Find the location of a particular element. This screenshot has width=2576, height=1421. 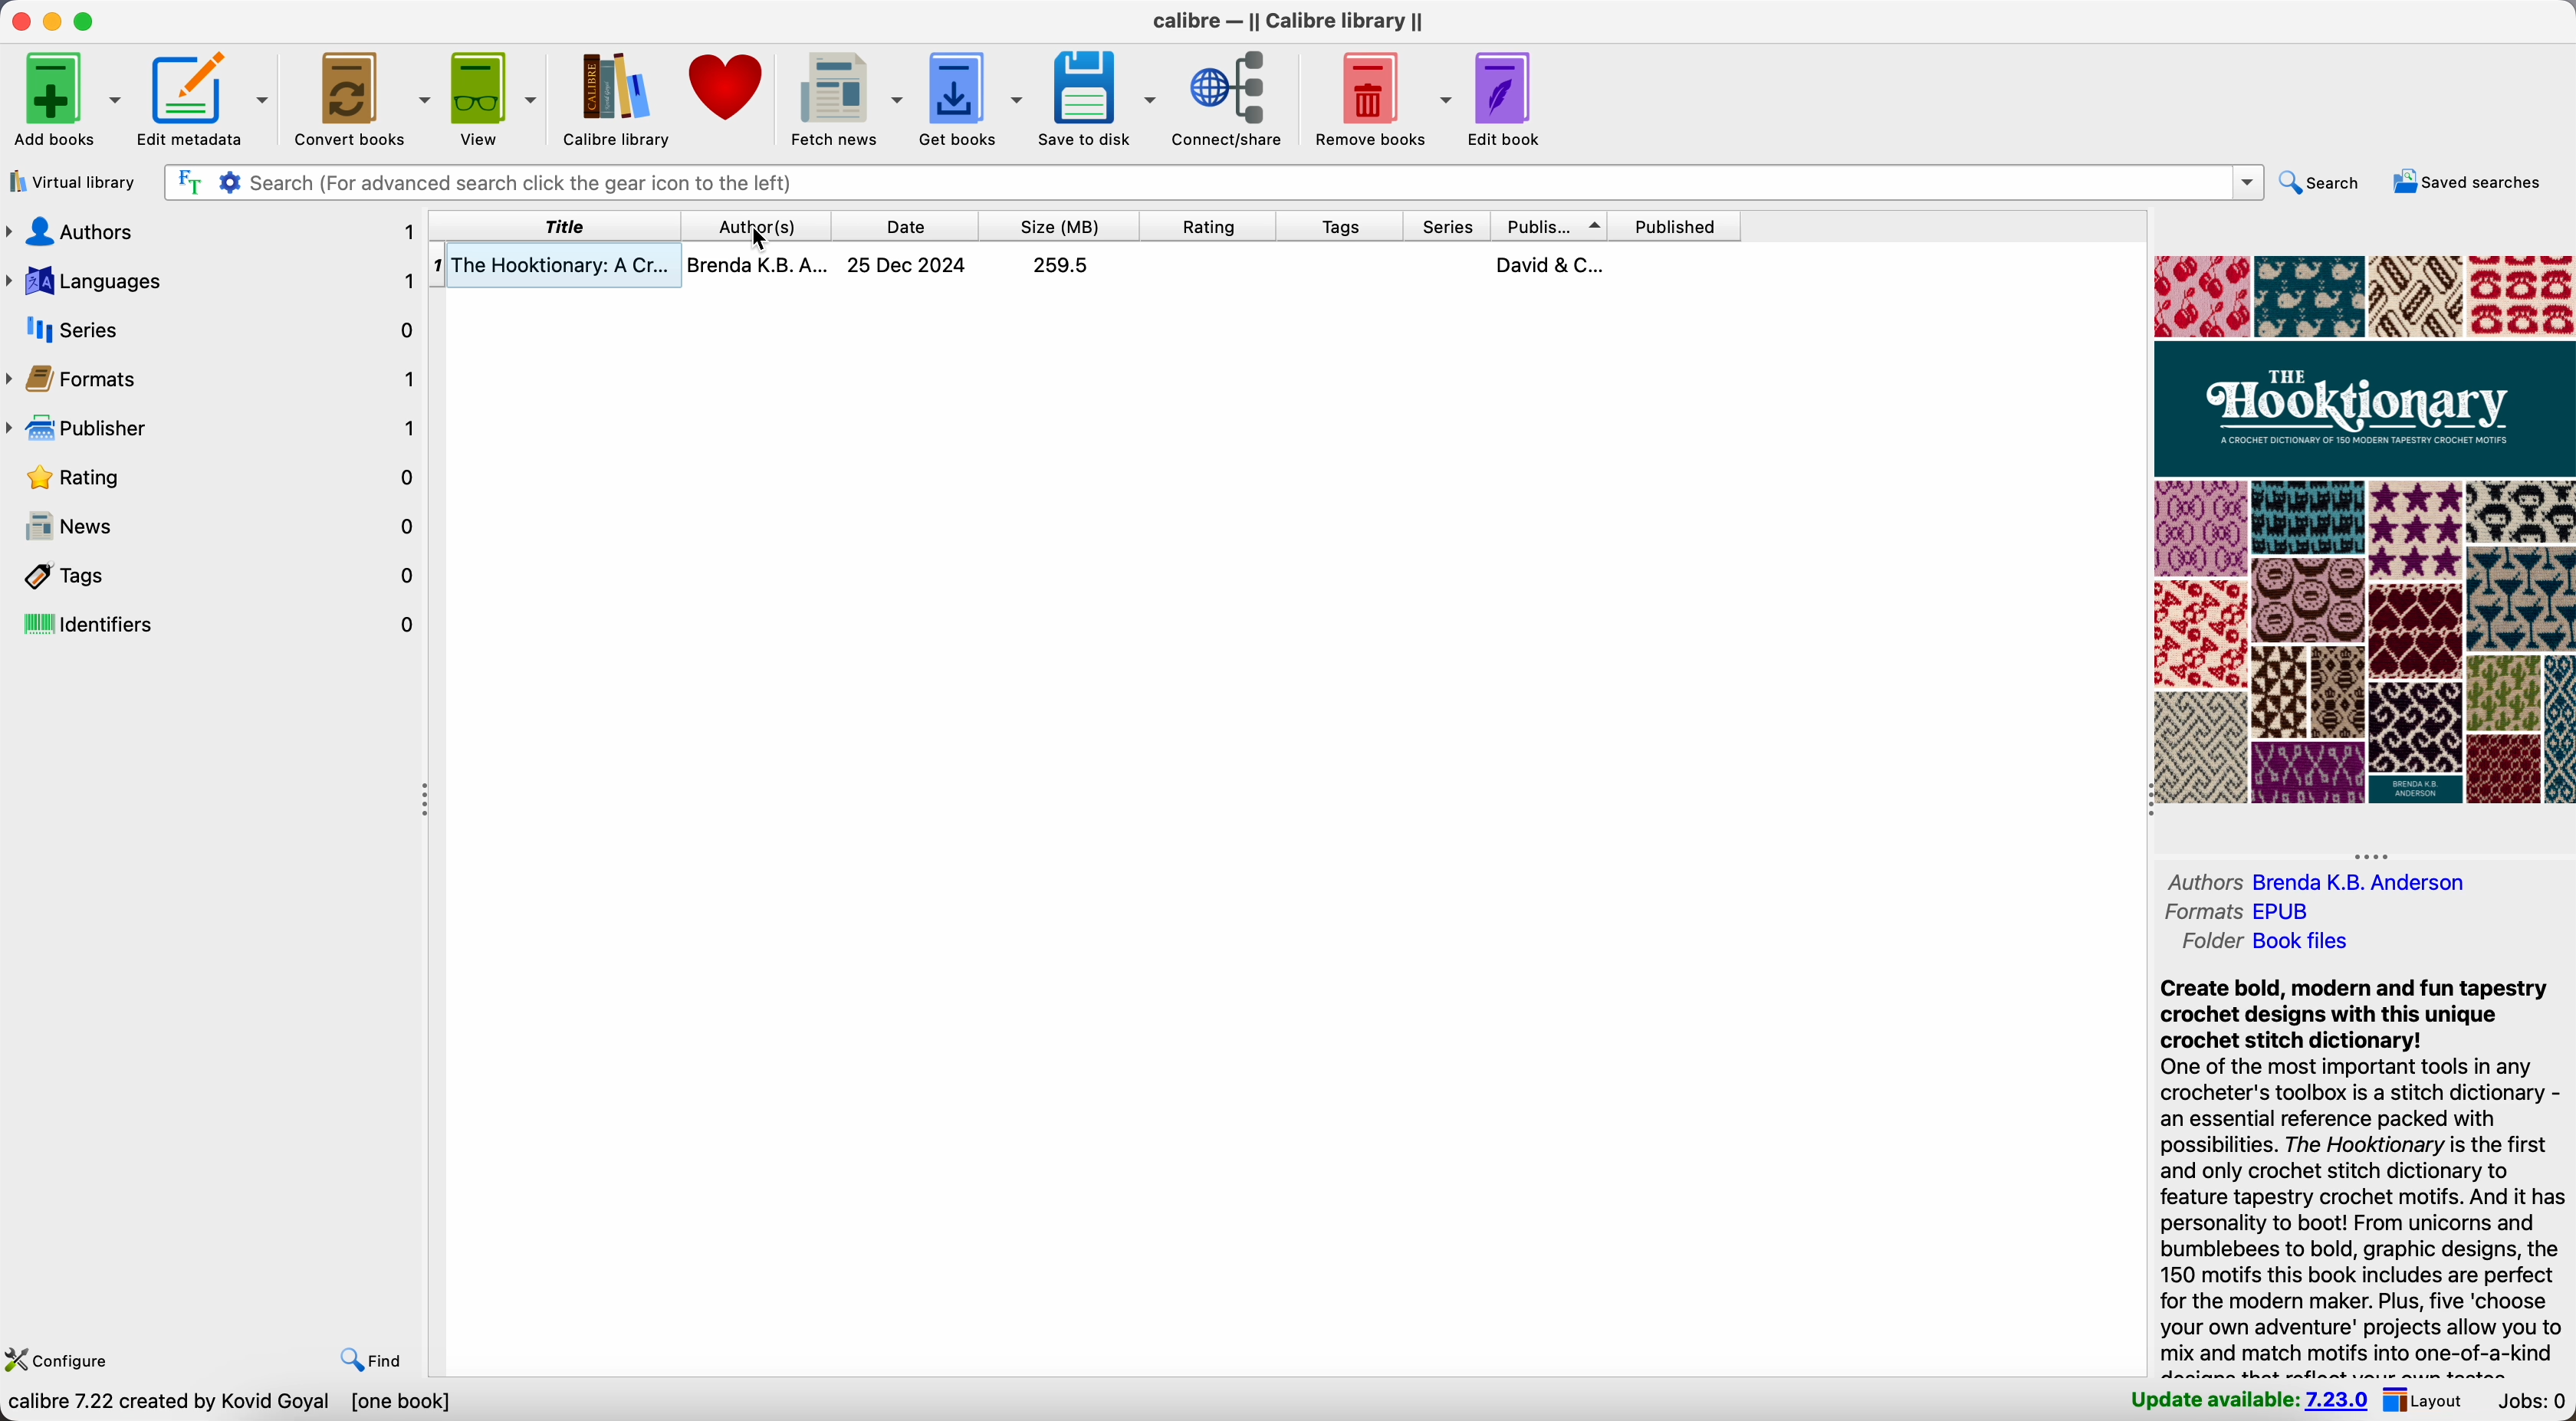

publisher is located at coordinates (1551, 226).